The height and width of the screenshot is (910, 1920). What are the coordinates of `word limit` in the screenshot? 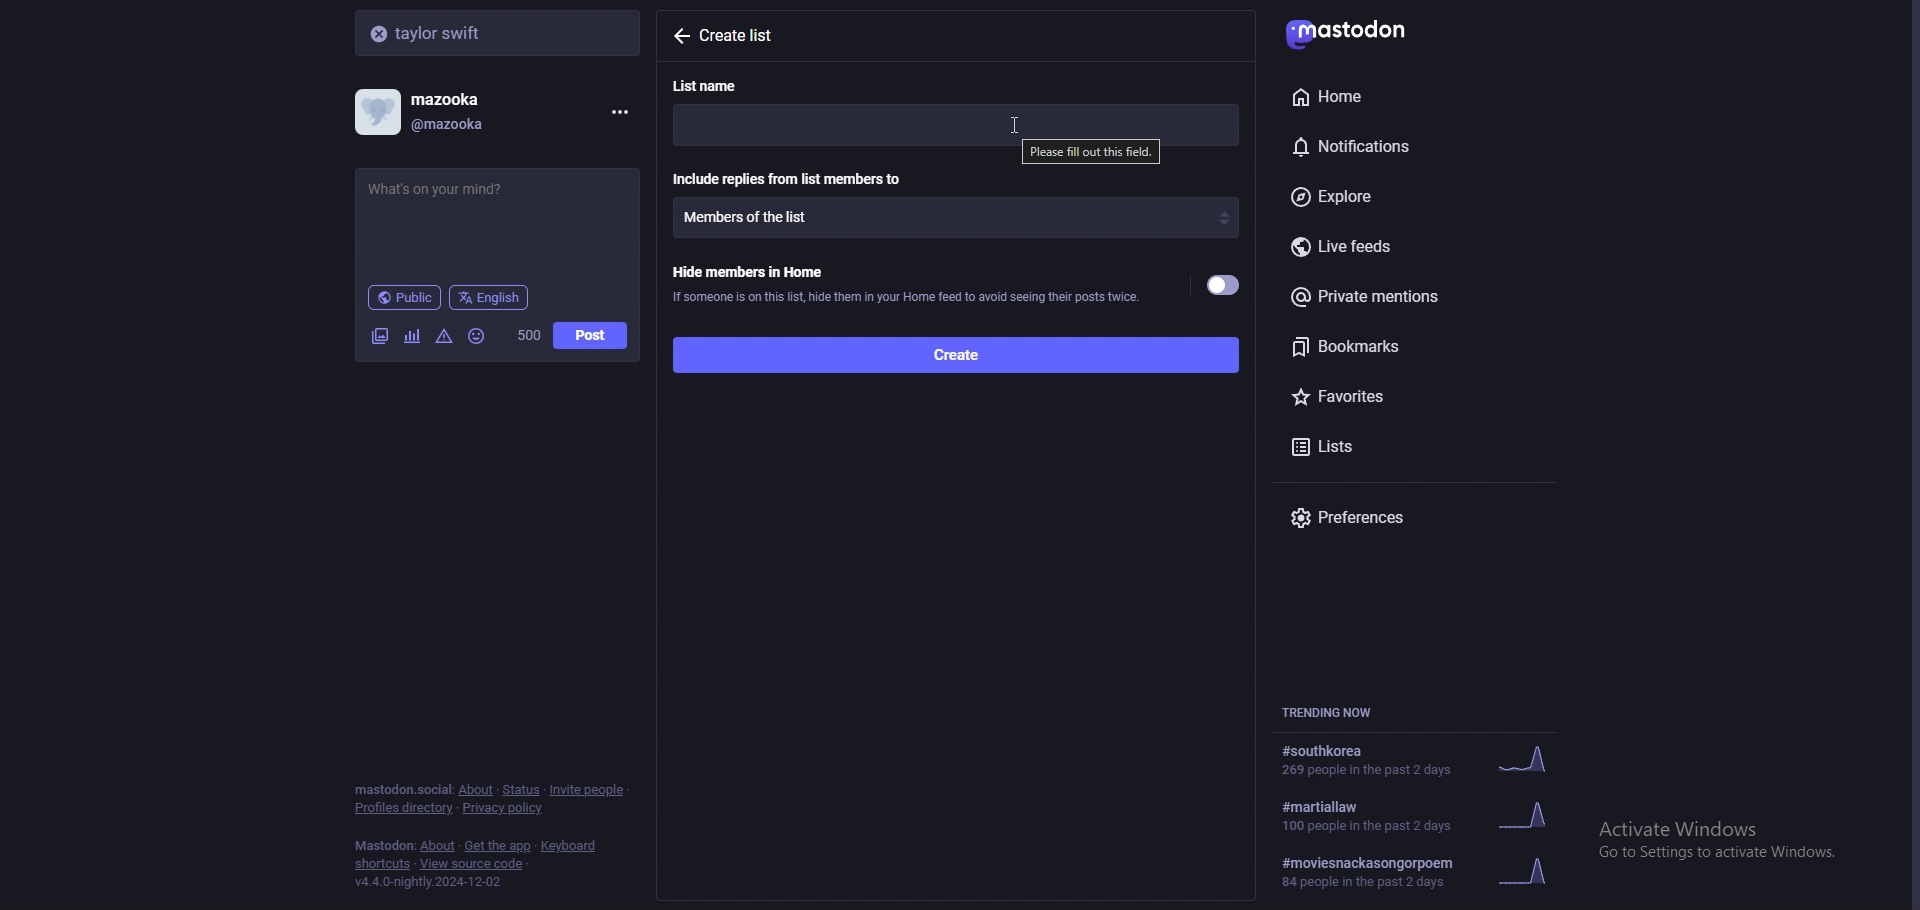 It's located at (527, 335).